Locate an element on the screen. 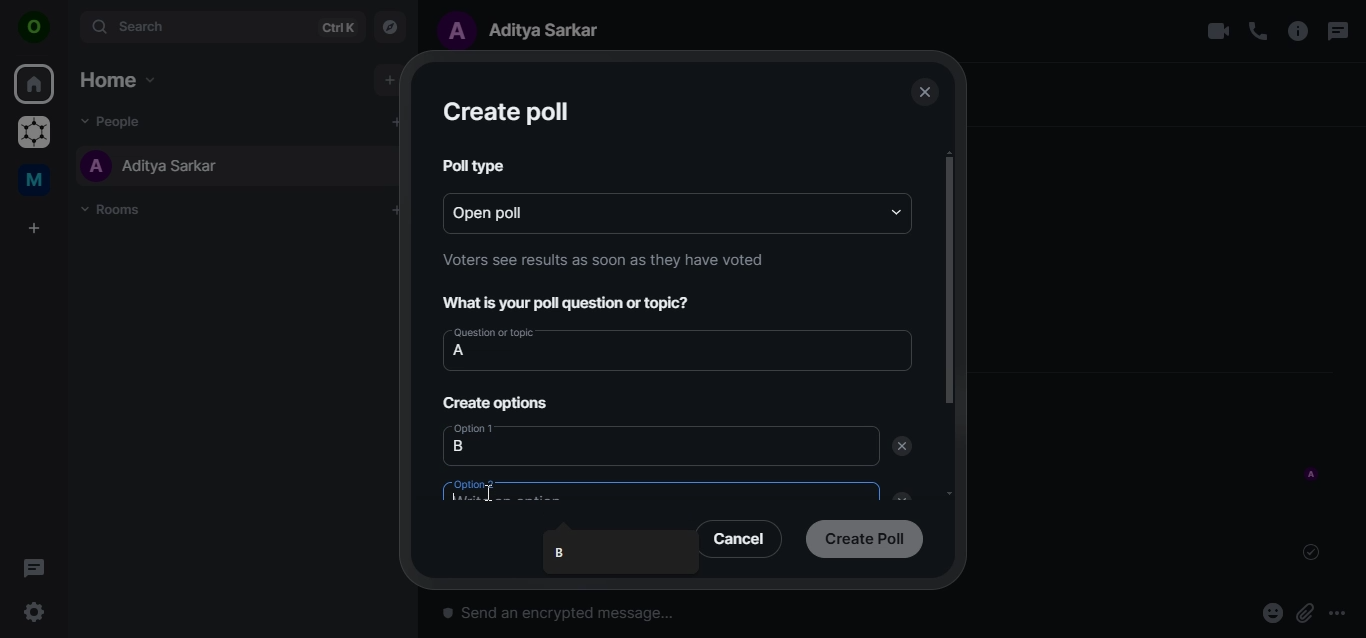 The width and height of the screenshot is (1366, 638). react is located at coordinates (1273, 615).